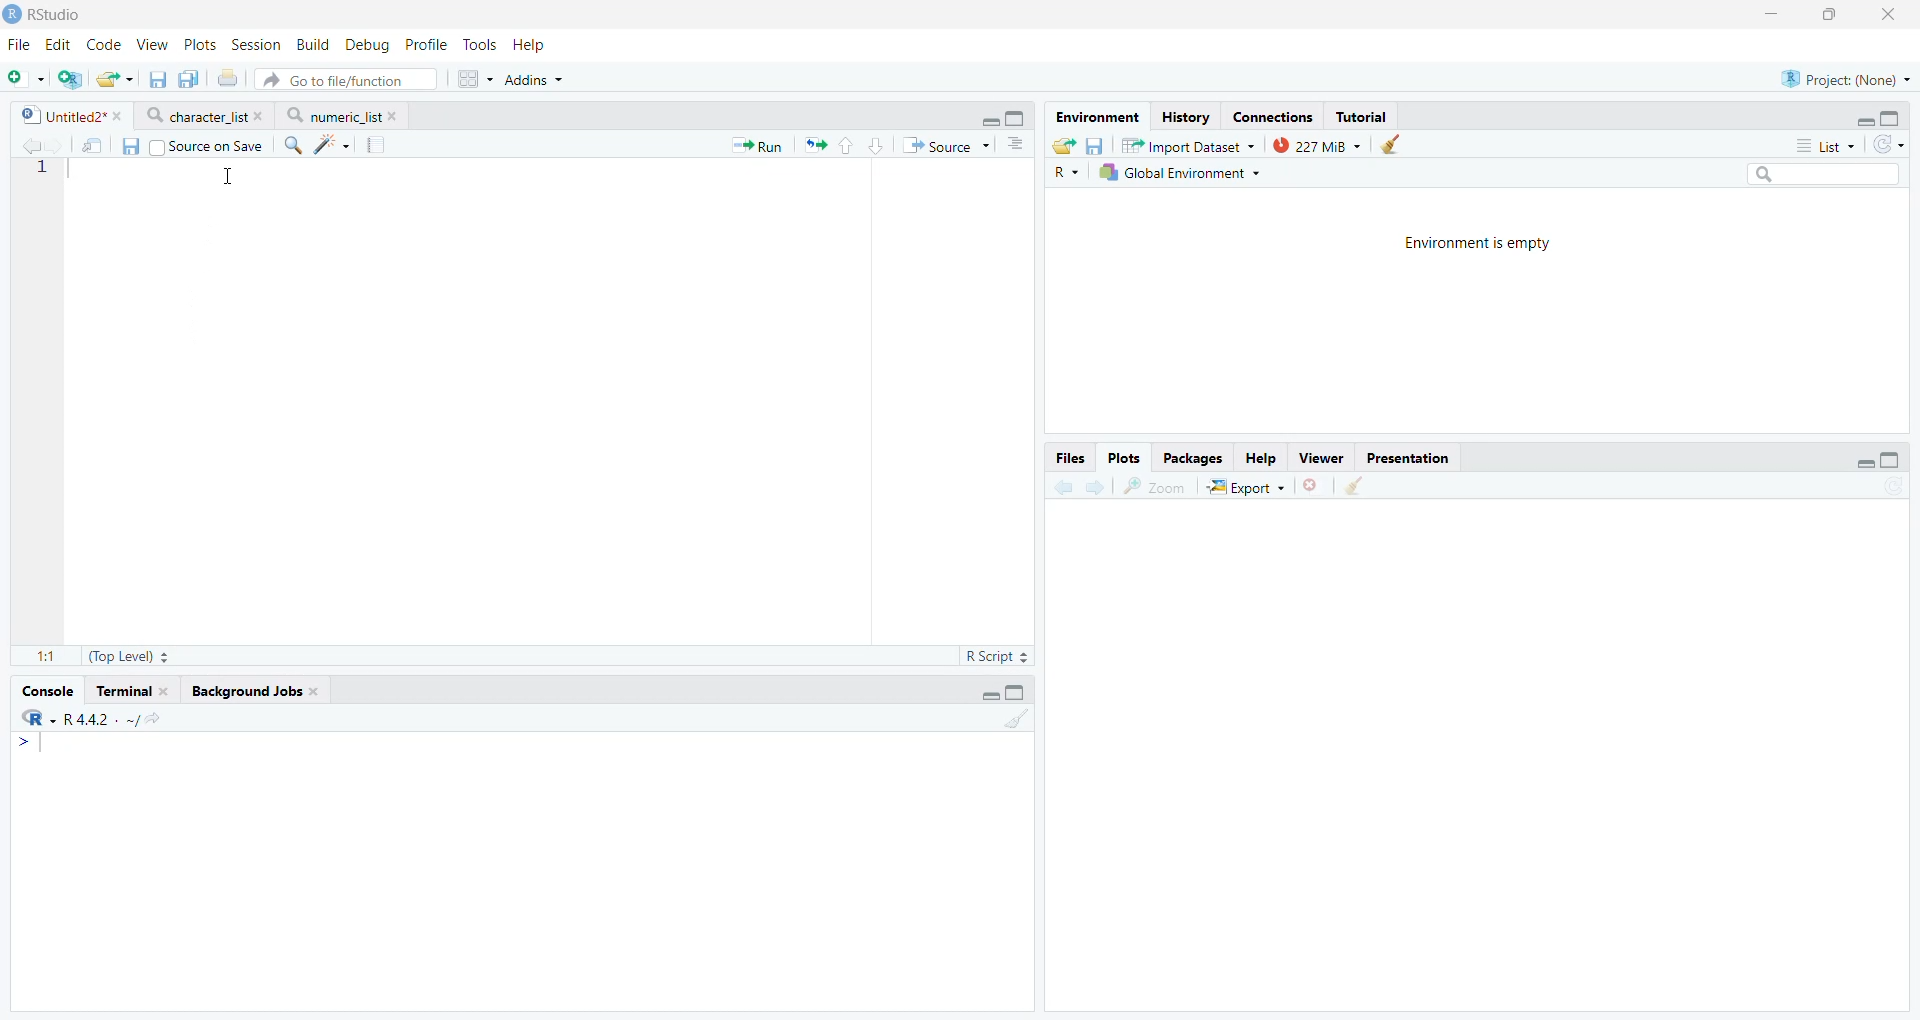  I want to click on Debug, so click(367, 45).